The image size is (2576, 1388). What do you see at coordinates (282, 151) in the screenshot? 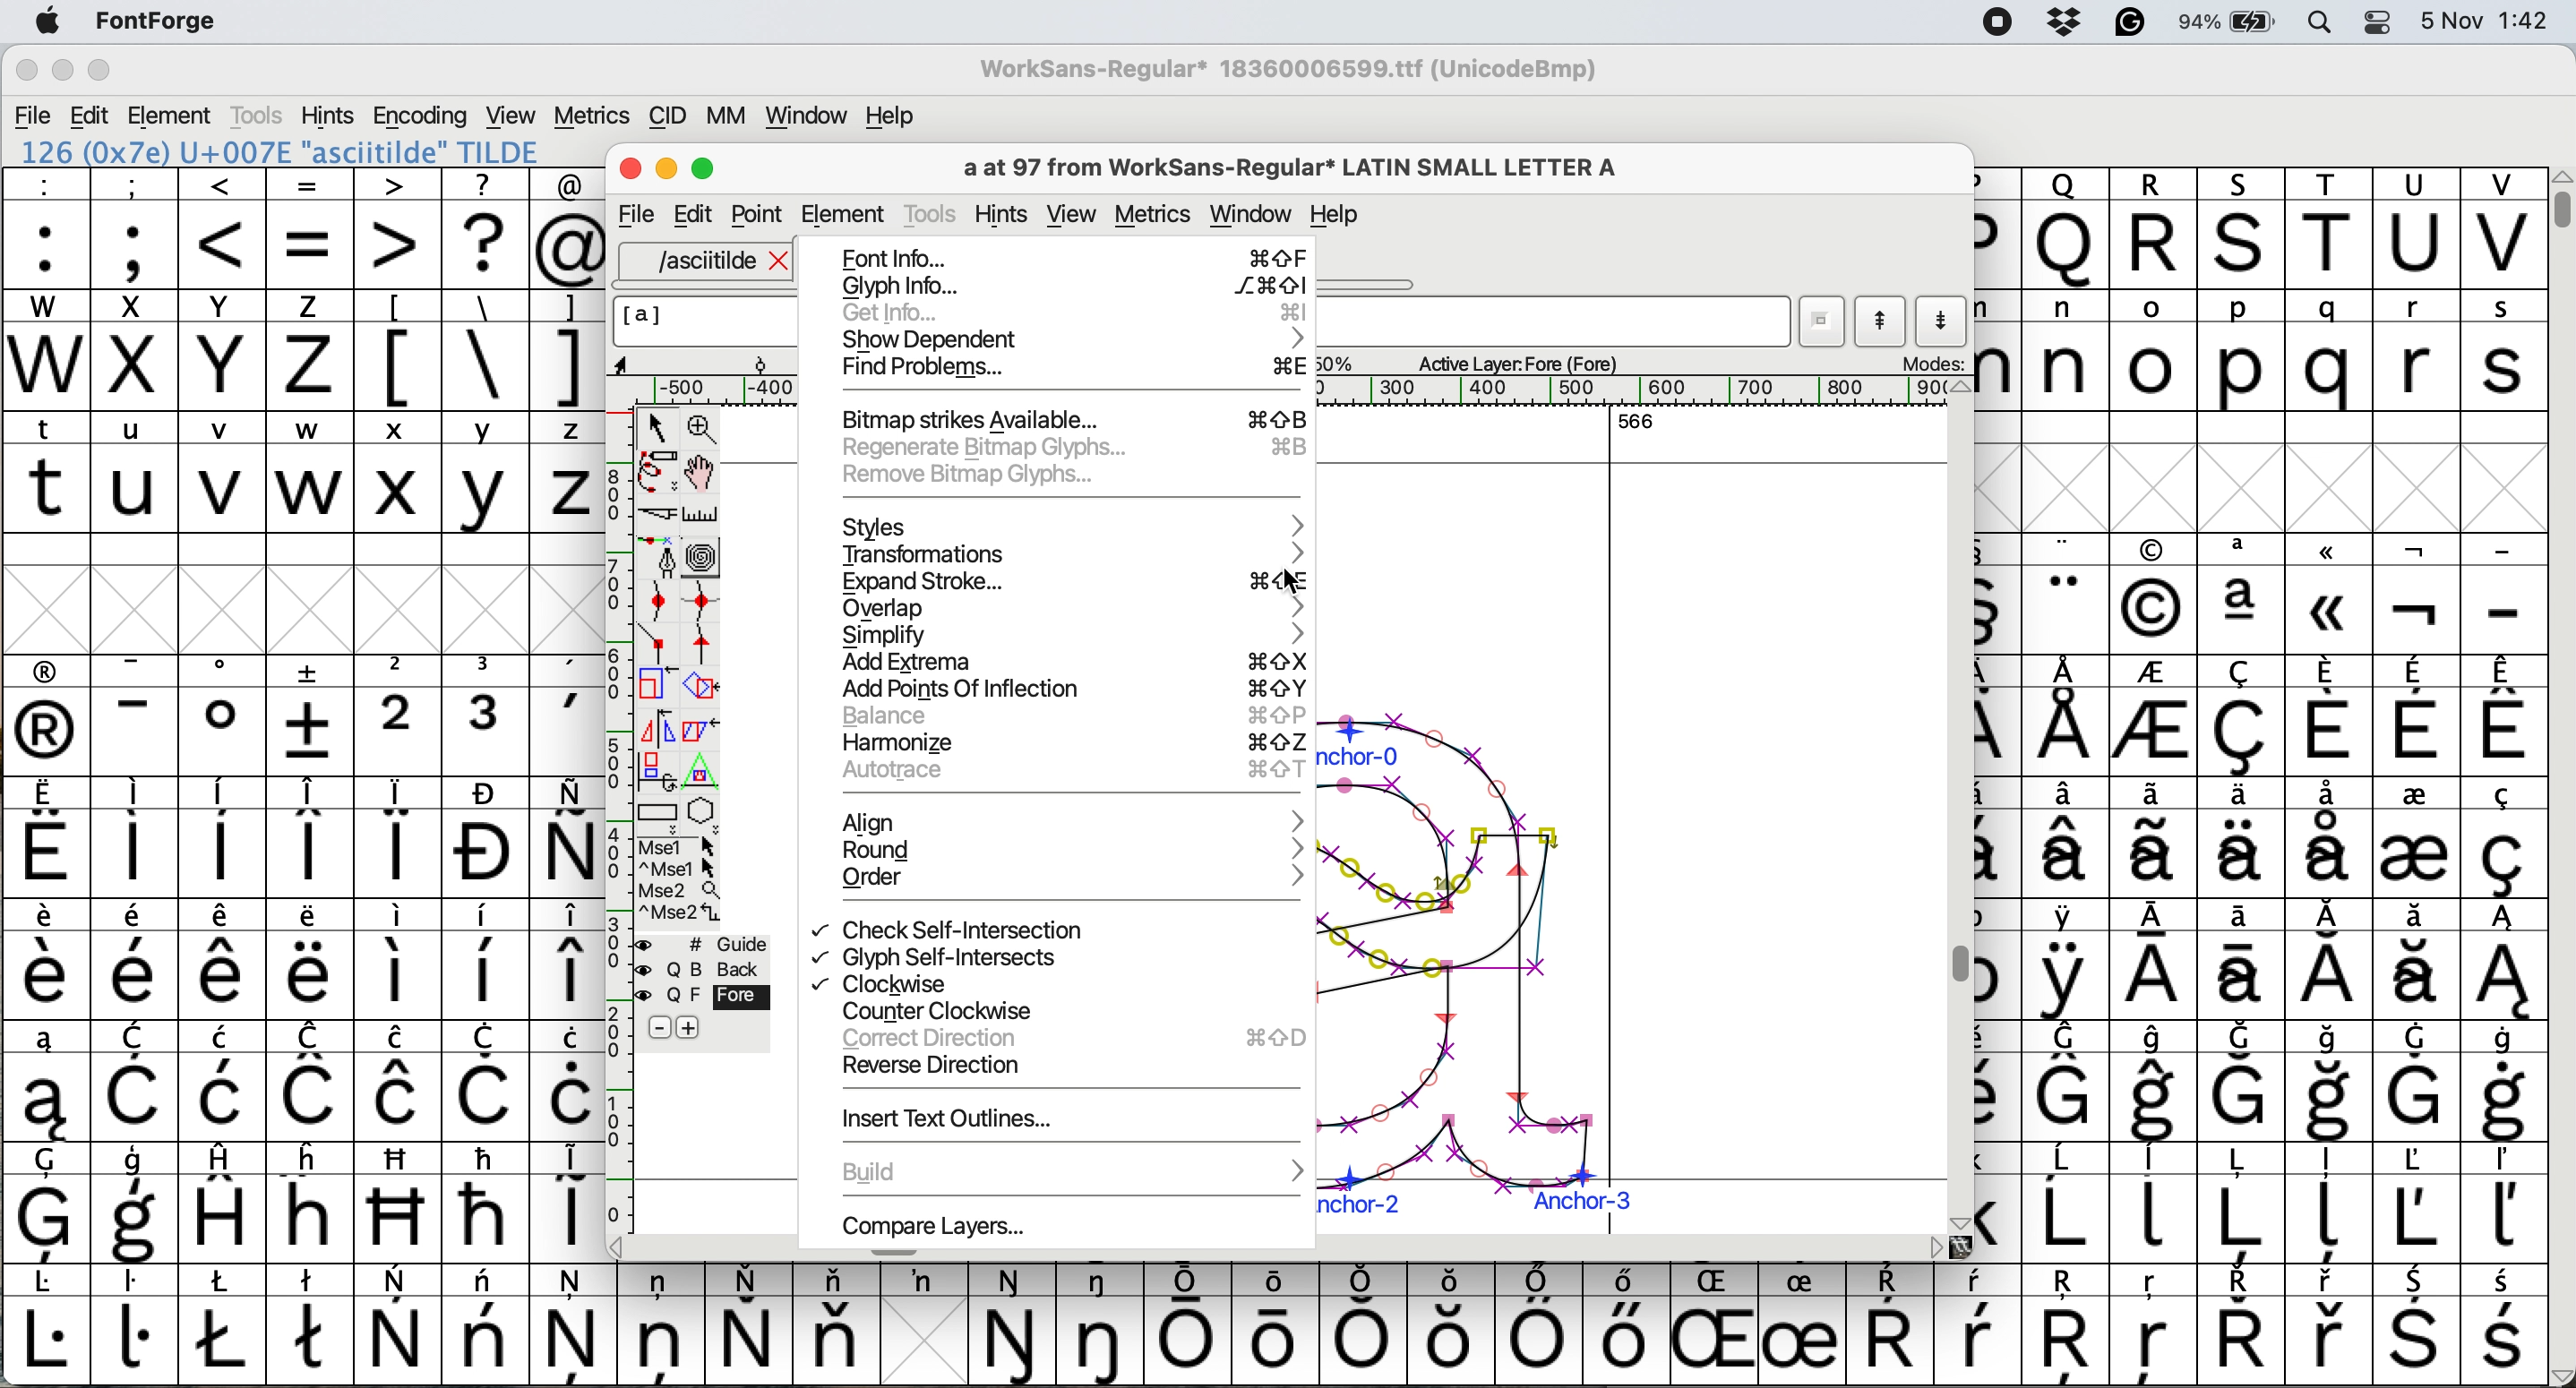
I see `126 (0x7e) U+007E "asciitilde" TILDE` at bounding box center [282, 151].